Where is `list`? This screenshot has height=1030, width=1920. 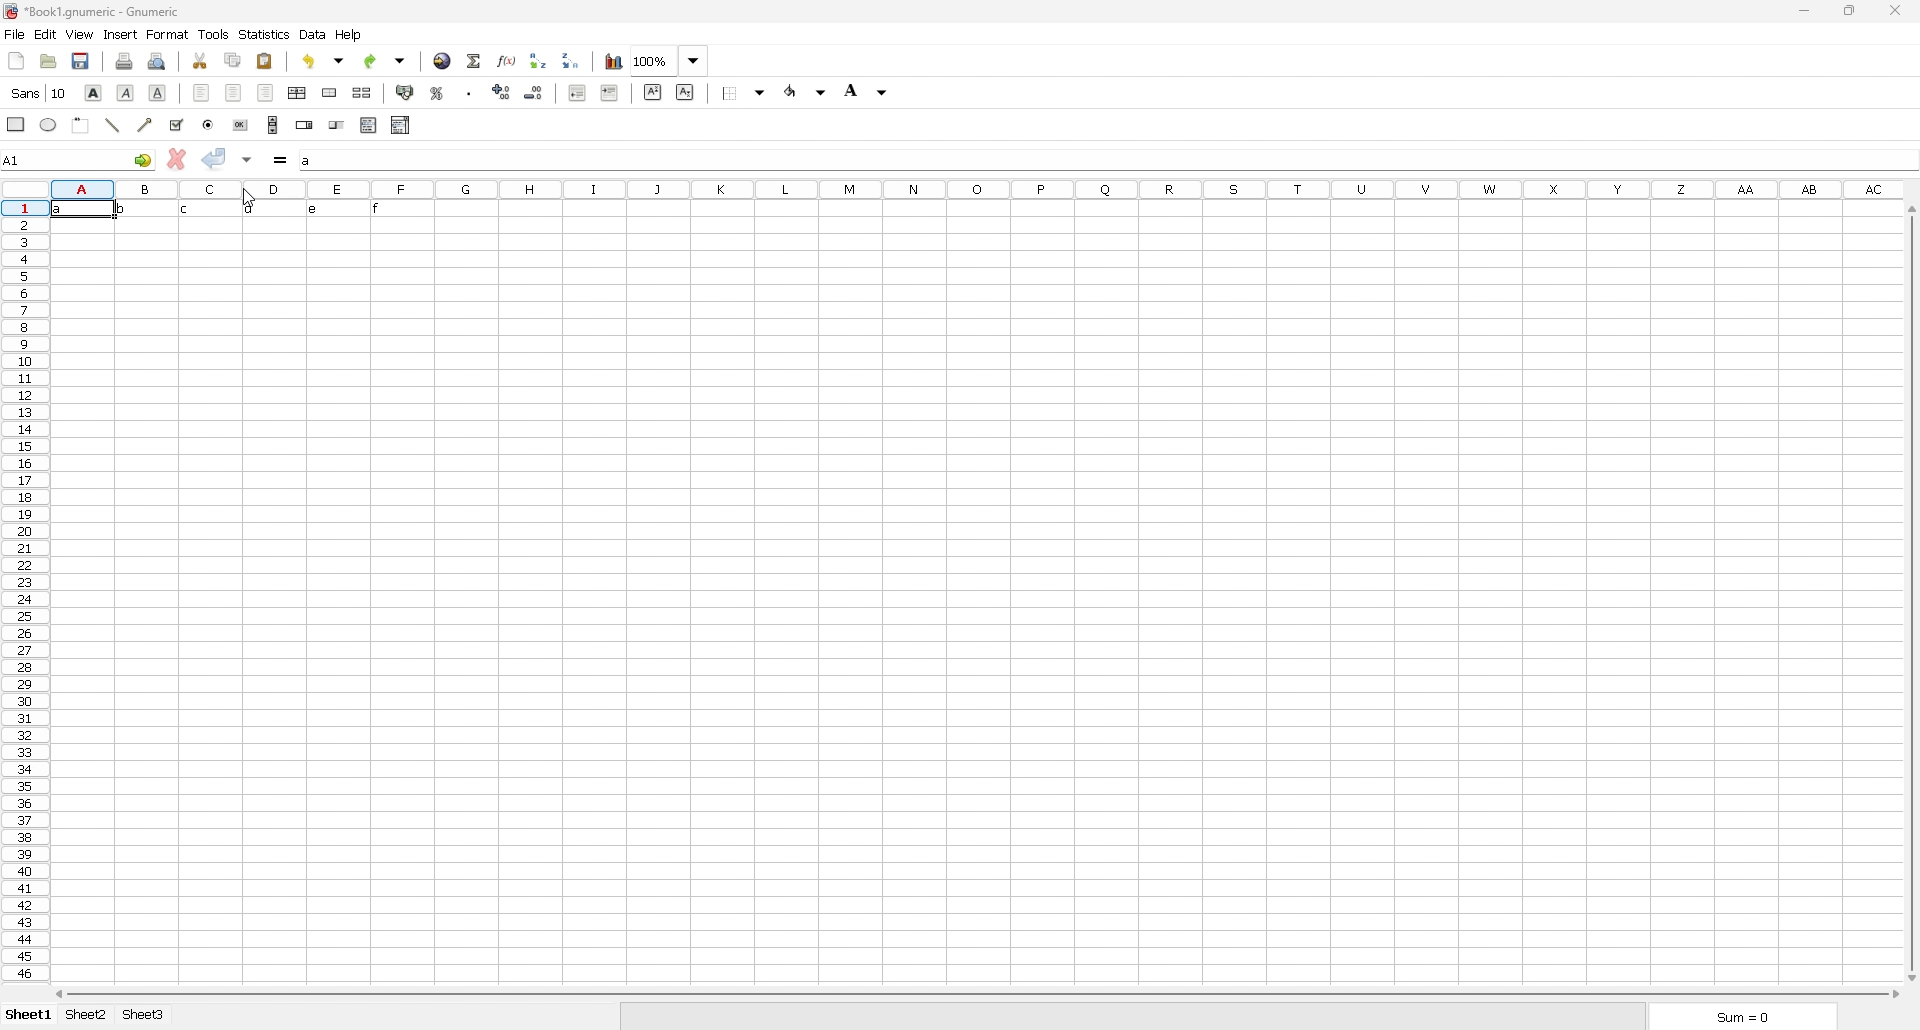 list is located at coordinates (368, 125).